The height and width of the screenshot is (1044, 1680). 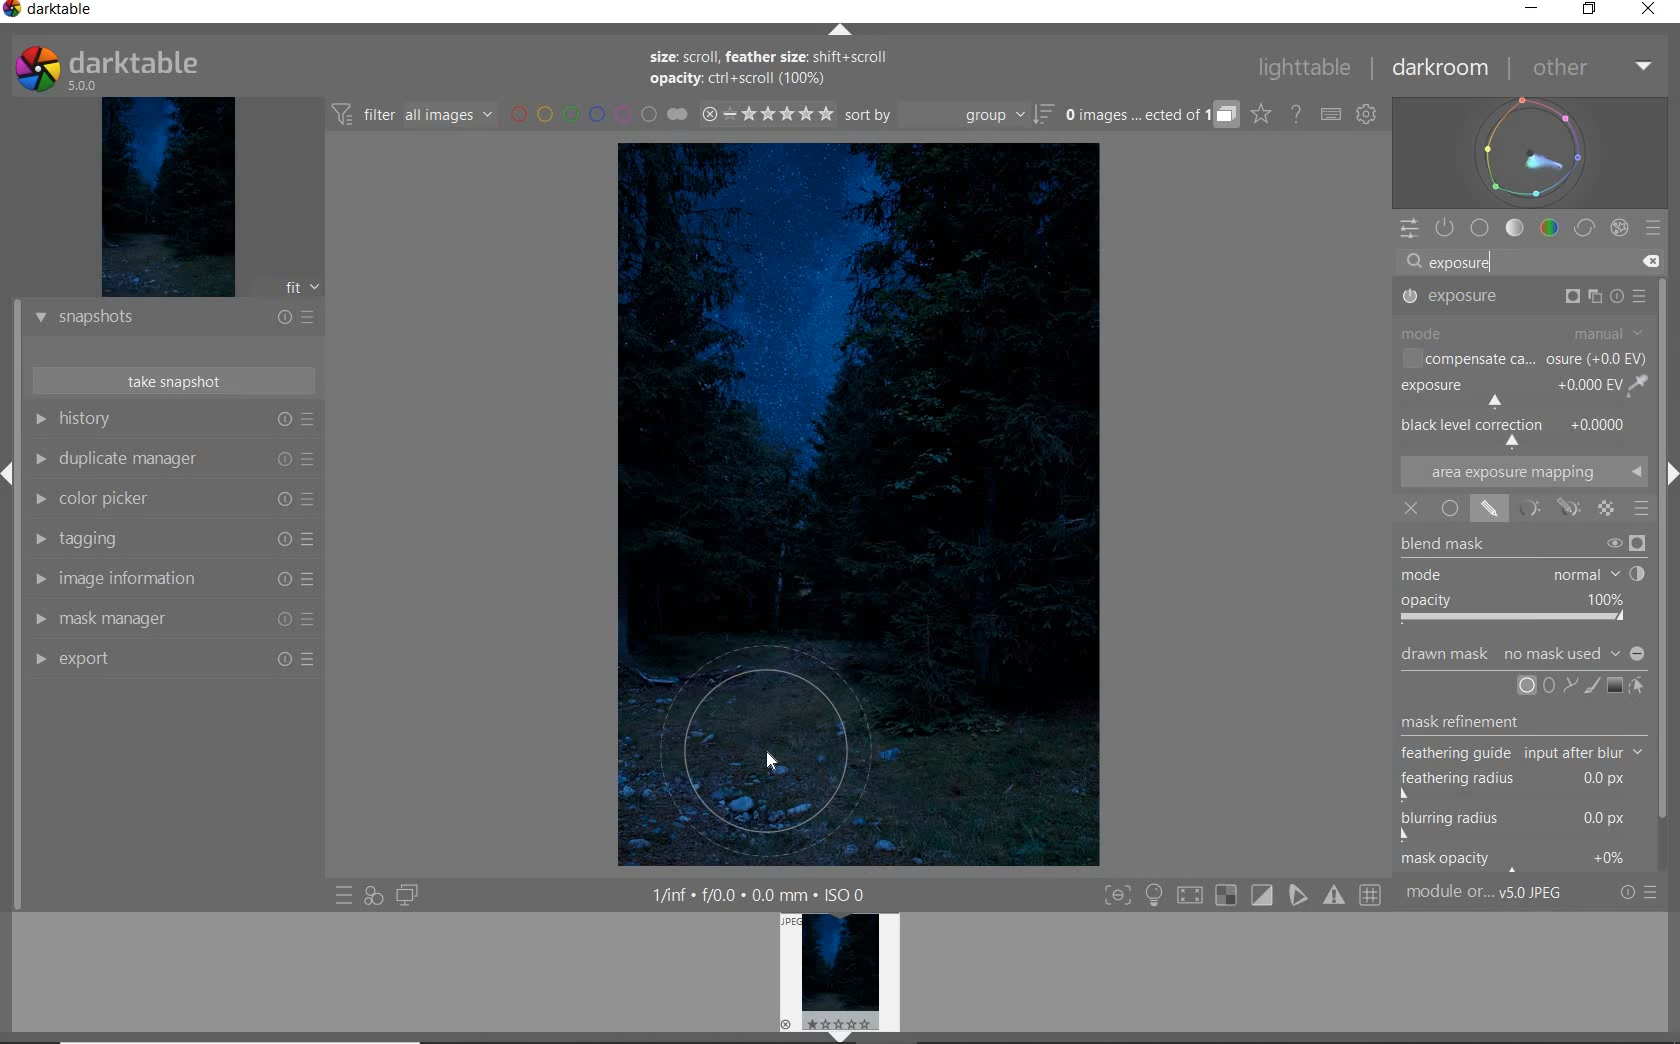 I want to click on LIGHTTABLE, so click(x=1303, y=69).